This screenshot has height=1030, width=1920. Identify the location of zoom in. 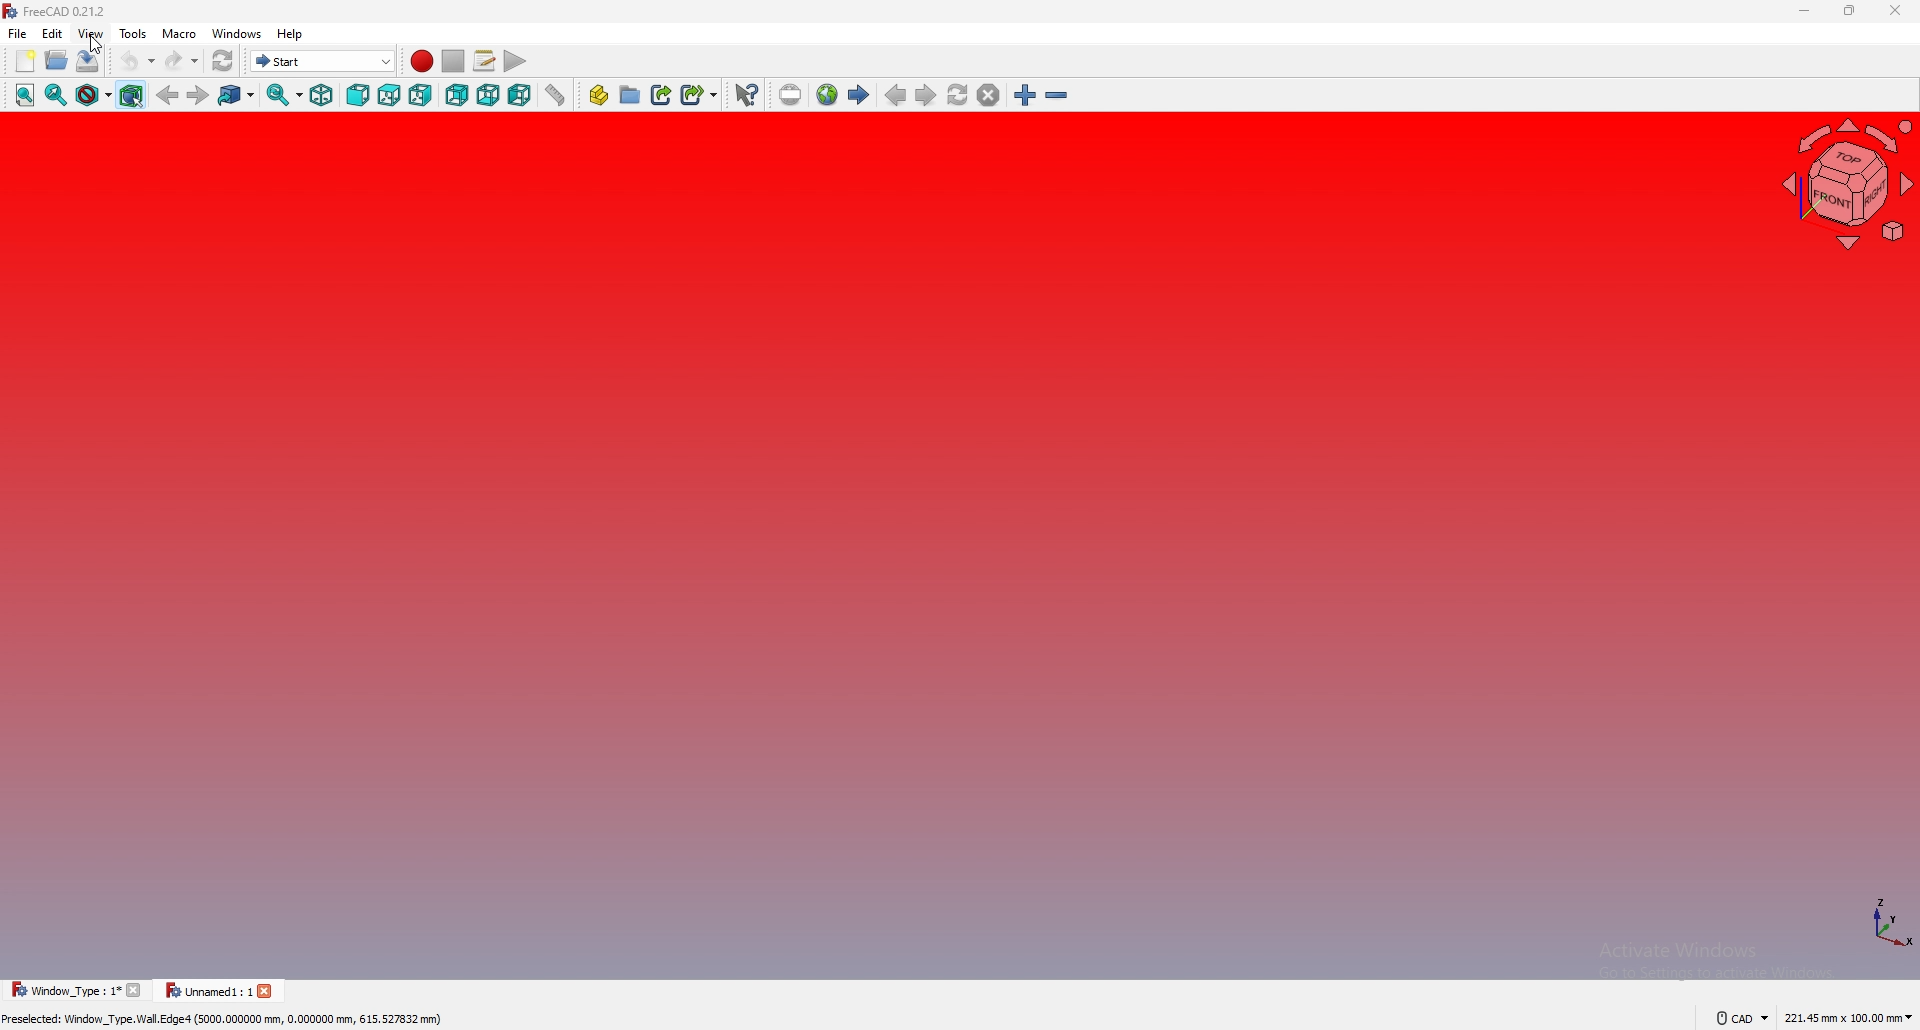
(1025, 95).